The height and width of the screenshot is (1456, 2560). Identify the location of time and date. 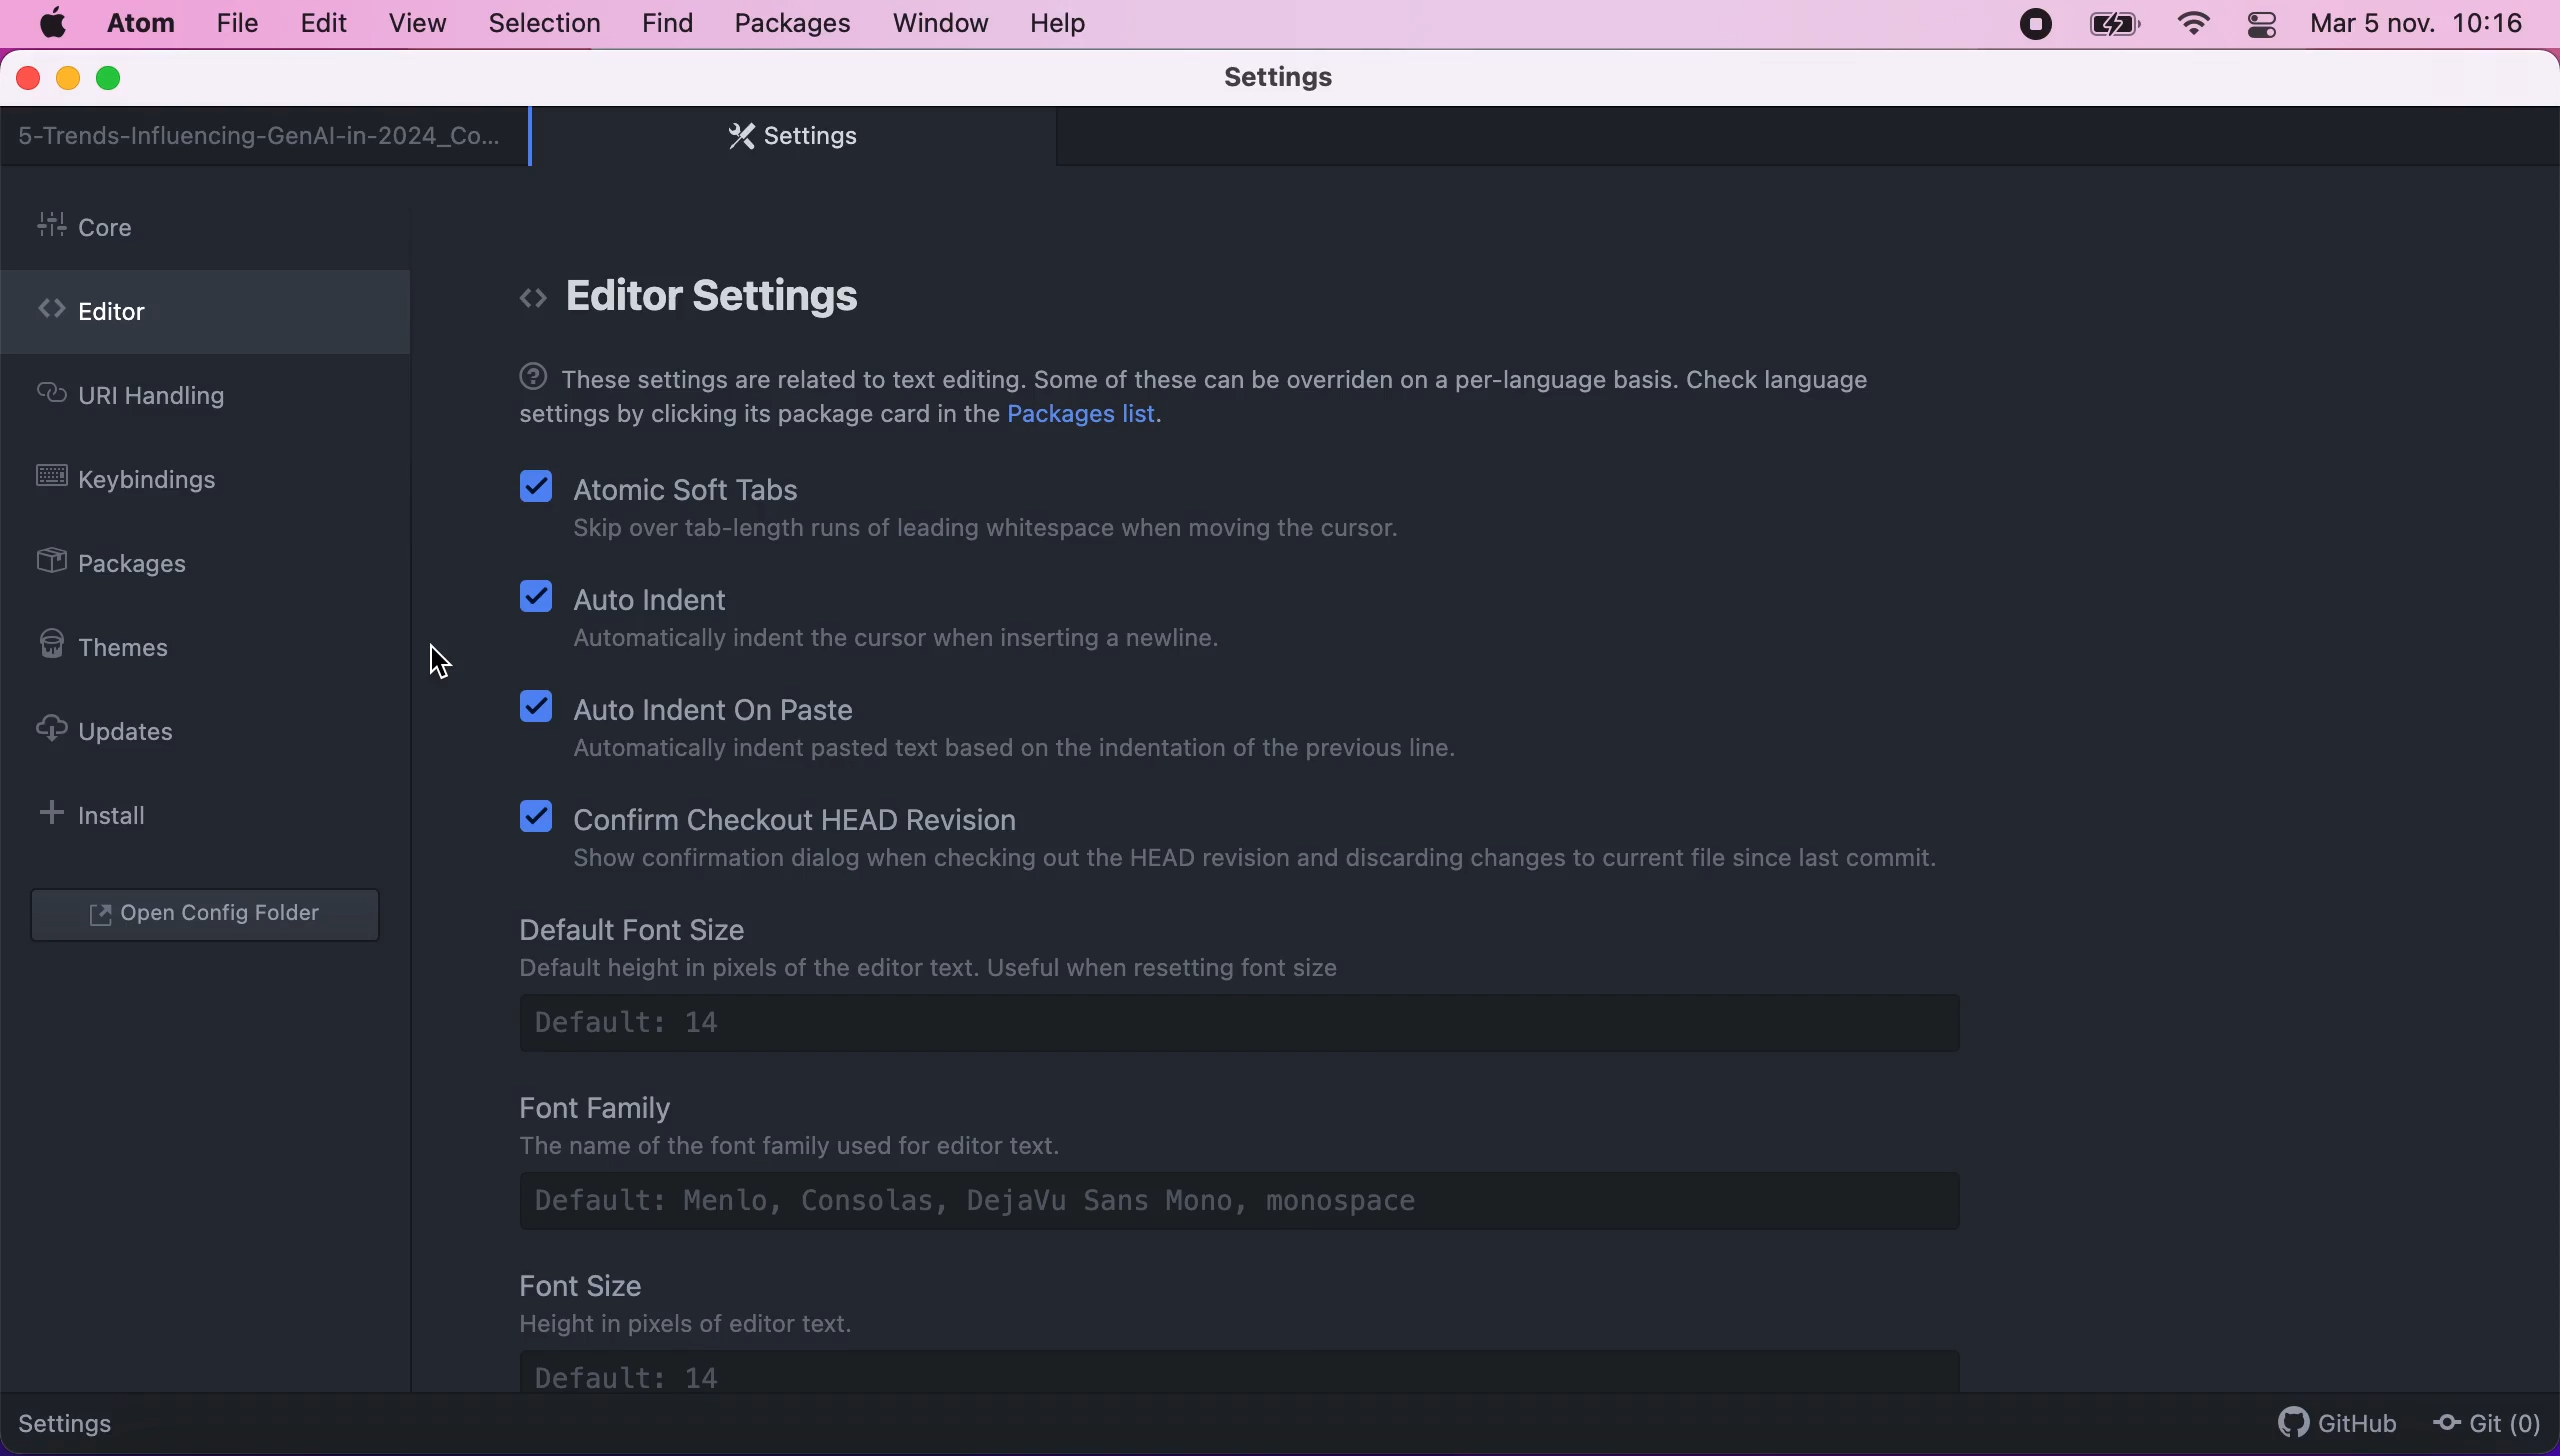
(2422, 29).